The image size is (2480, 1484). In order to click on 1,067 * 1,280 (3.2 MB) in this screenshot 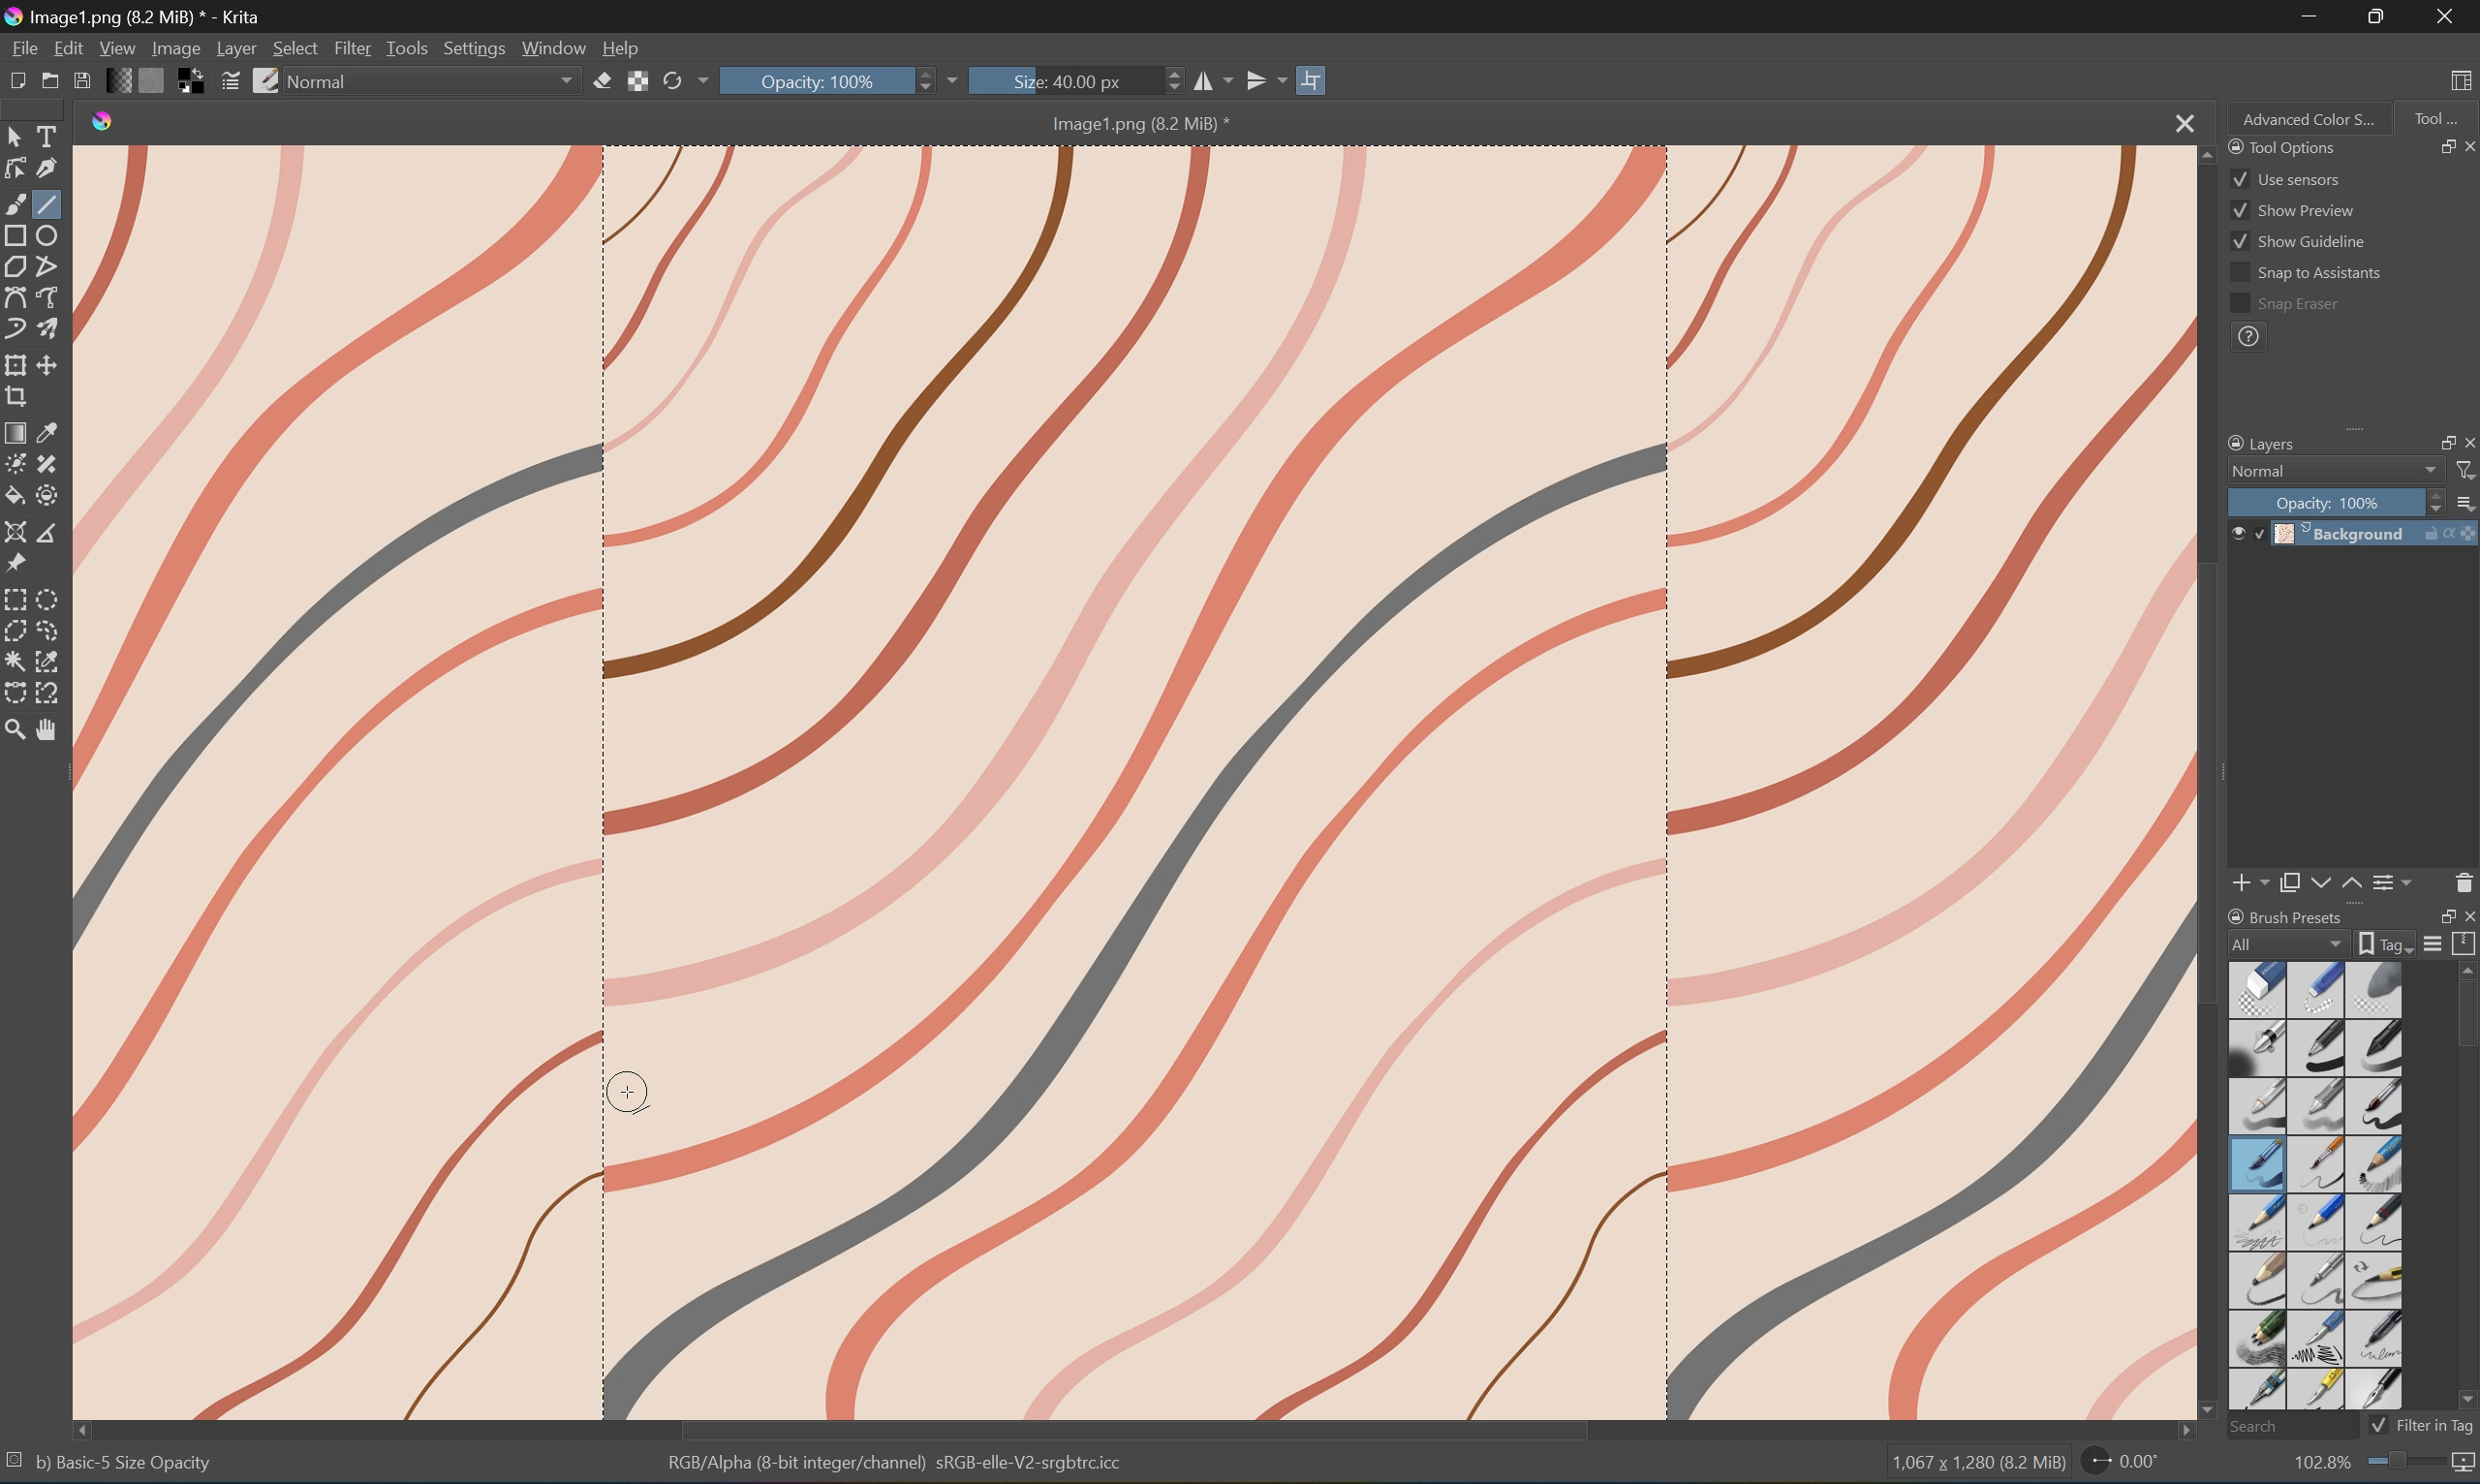, I will do `click(1975, 1465)`.